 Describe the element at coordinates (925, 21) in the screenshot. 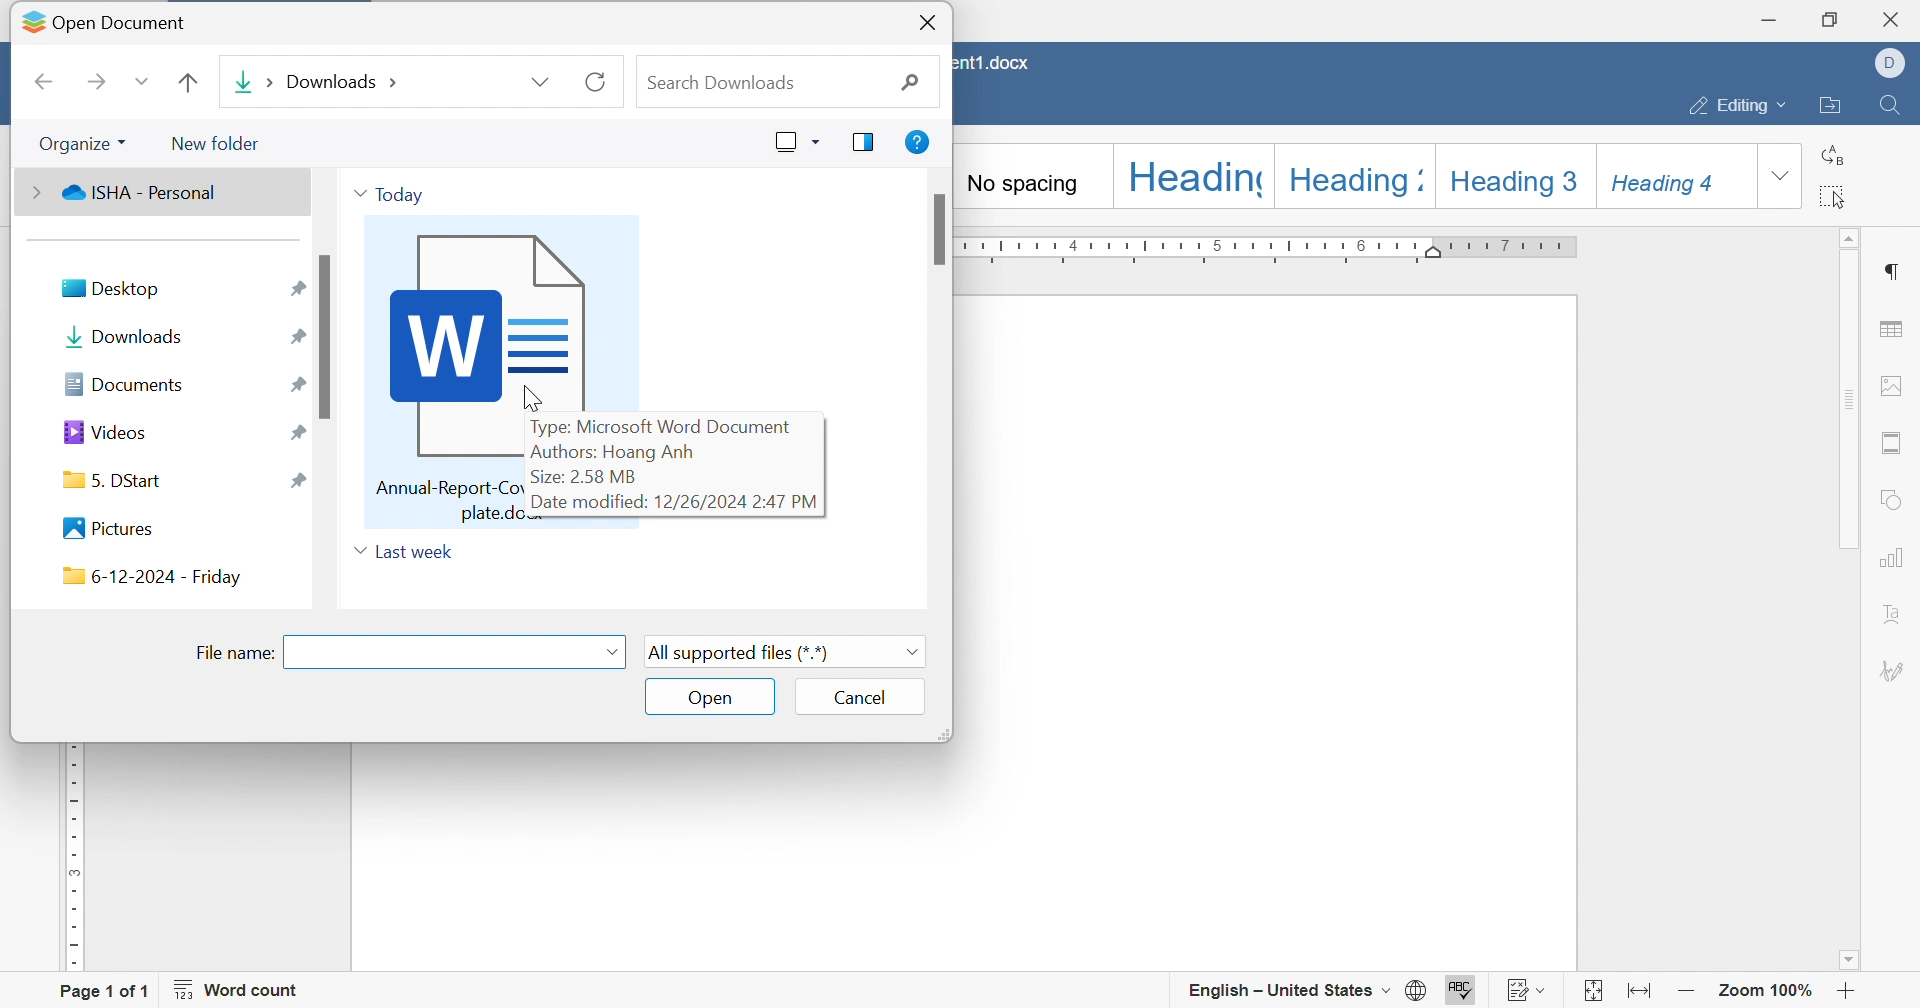

I see `close` at that location.